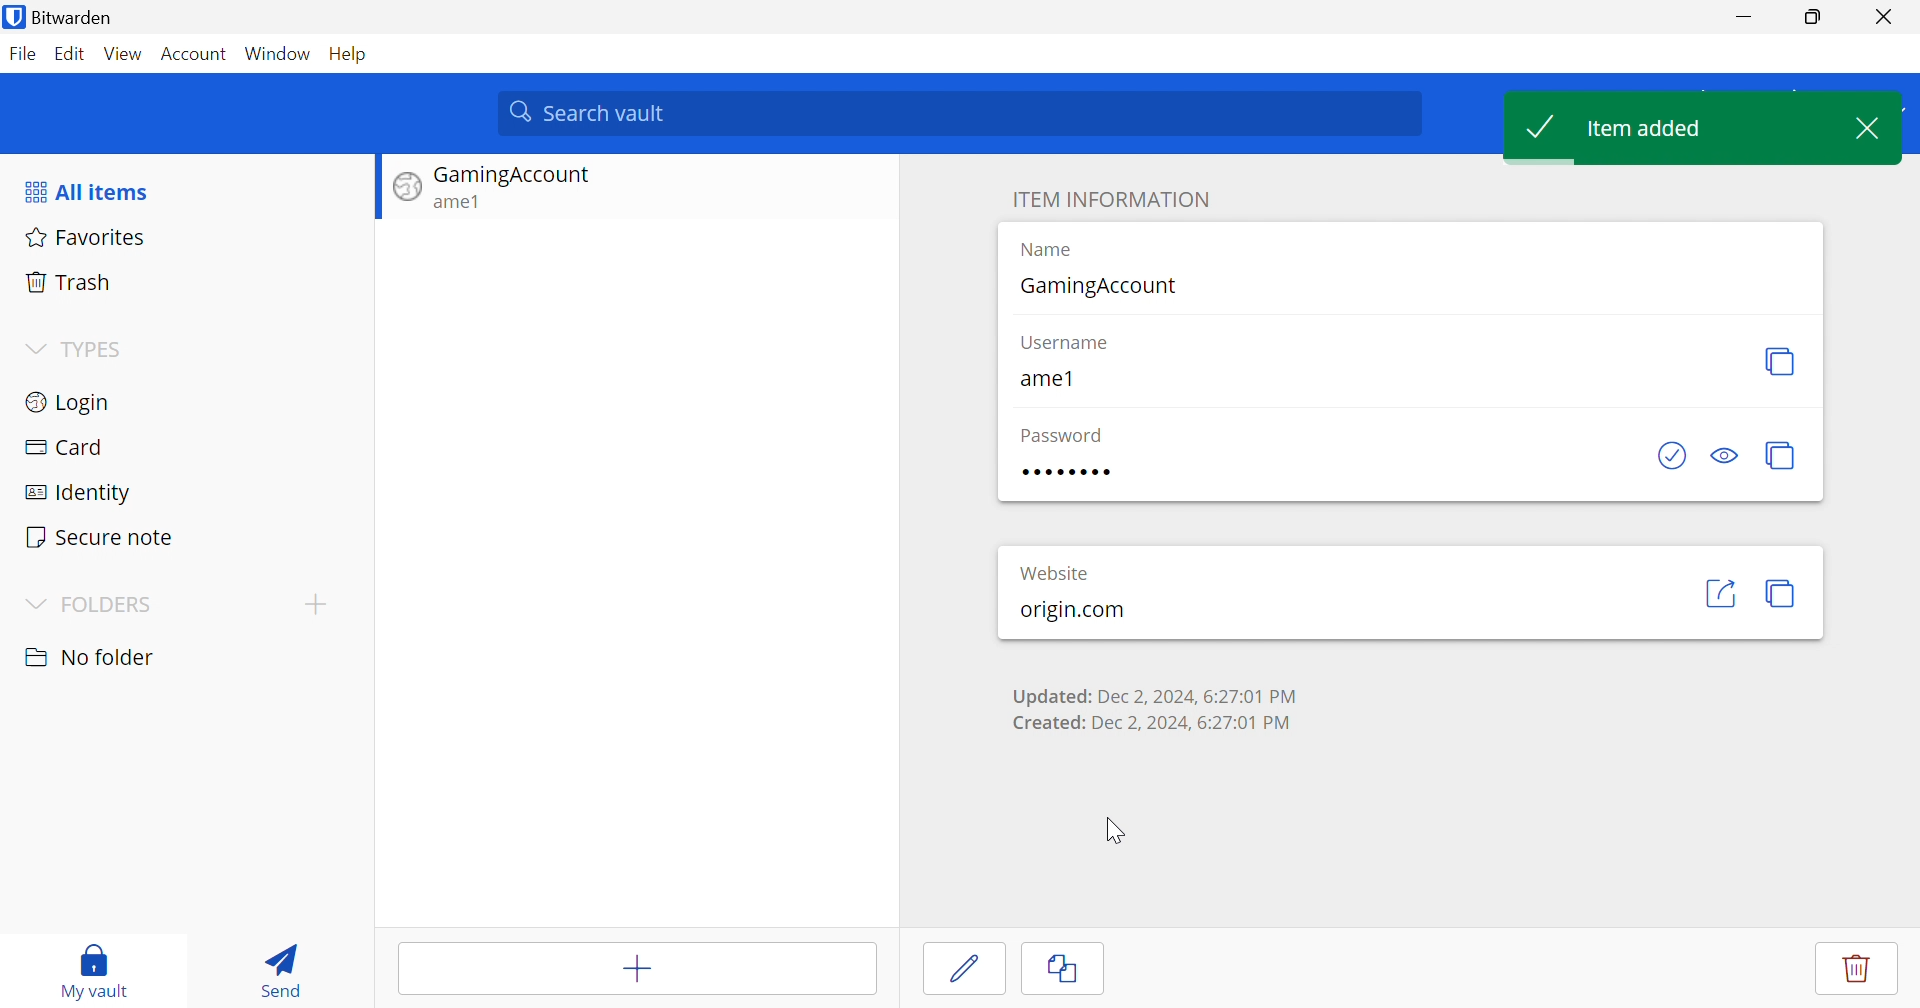 This screenshot has height=1008, width=1920. What do you see at coordinates (1108, 200) in the screenshot?
I see `ITEM INFORMATION` at bounding box center [1108, 200].